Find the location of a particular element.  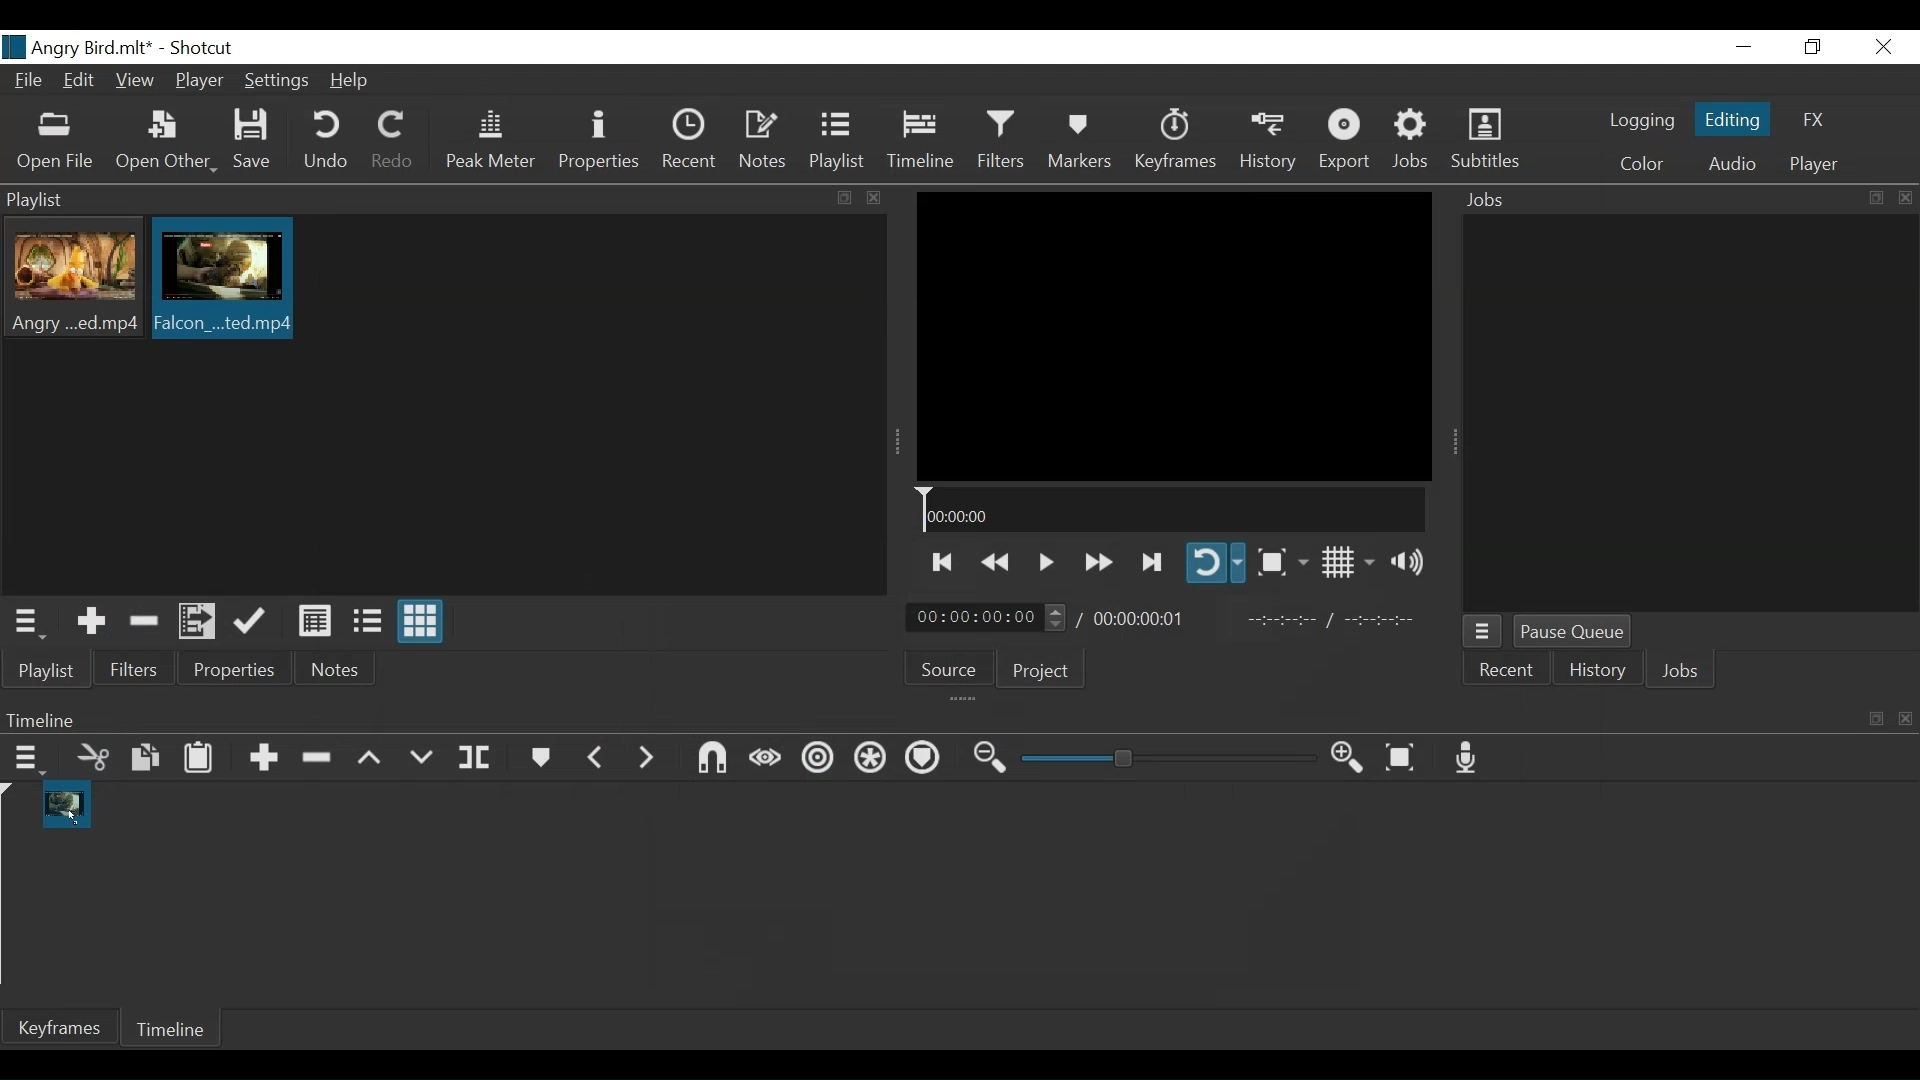

Undo is located at coordinates (329, 140).